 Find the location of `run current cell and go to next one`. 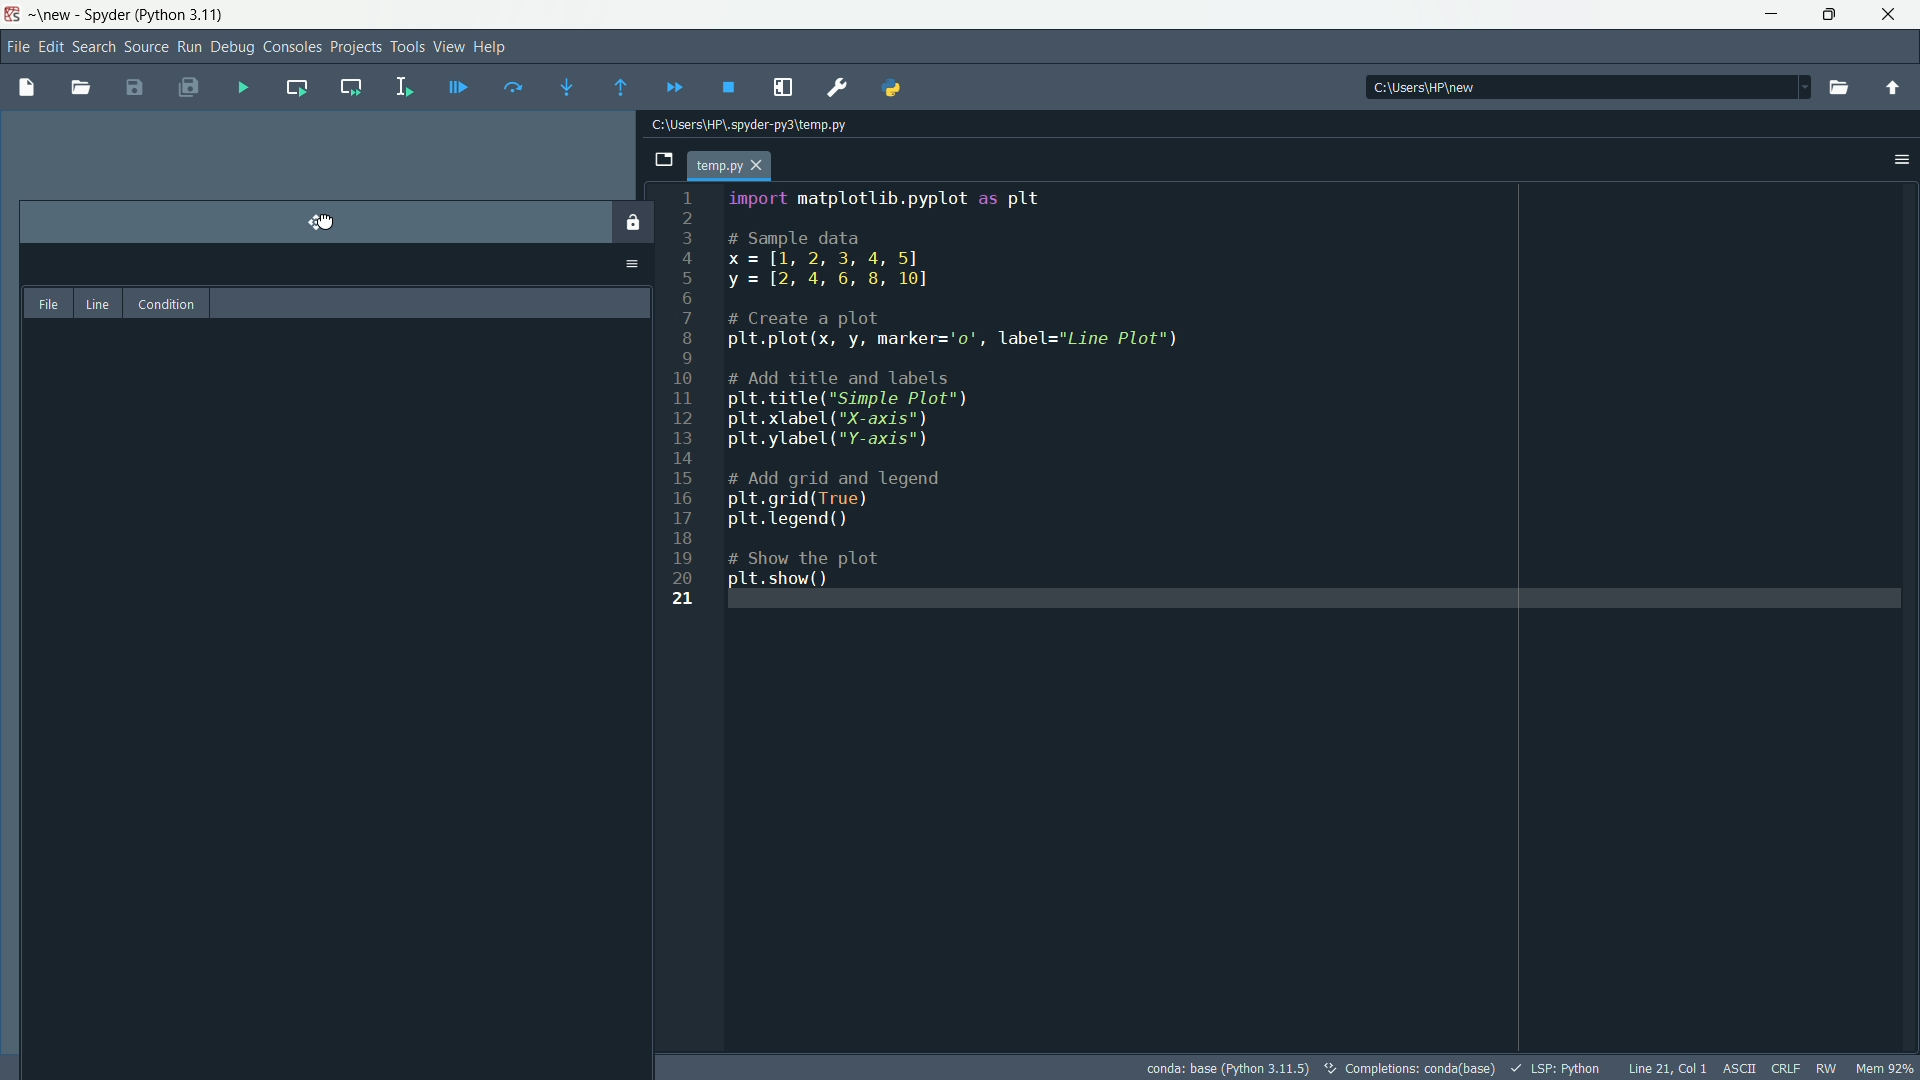

run current cell and go to next one is located at coordinates (348, 85).